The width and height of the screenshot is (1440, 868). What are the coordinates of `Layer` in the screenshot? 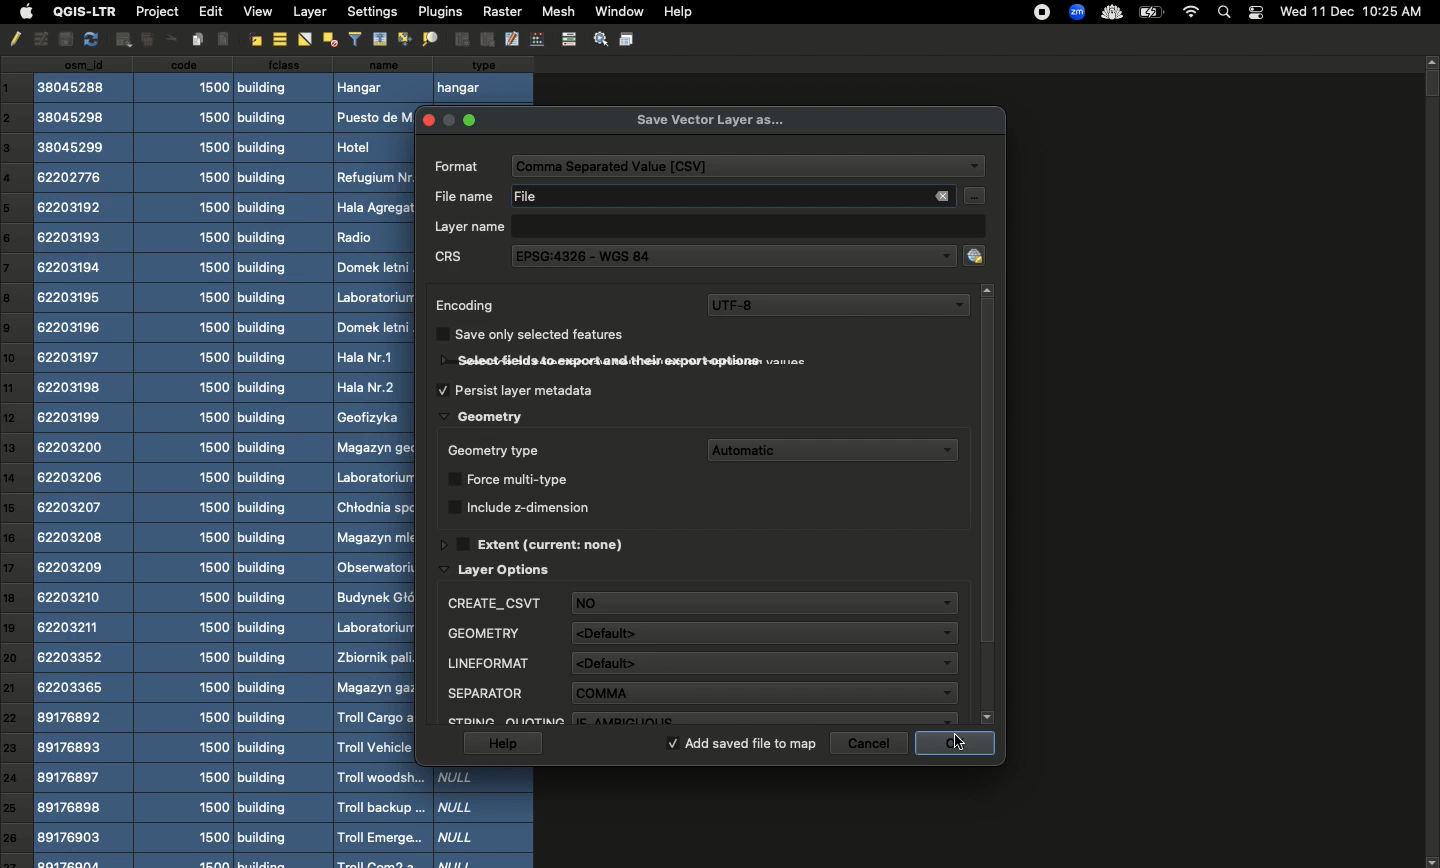 It's located at (310, 12).